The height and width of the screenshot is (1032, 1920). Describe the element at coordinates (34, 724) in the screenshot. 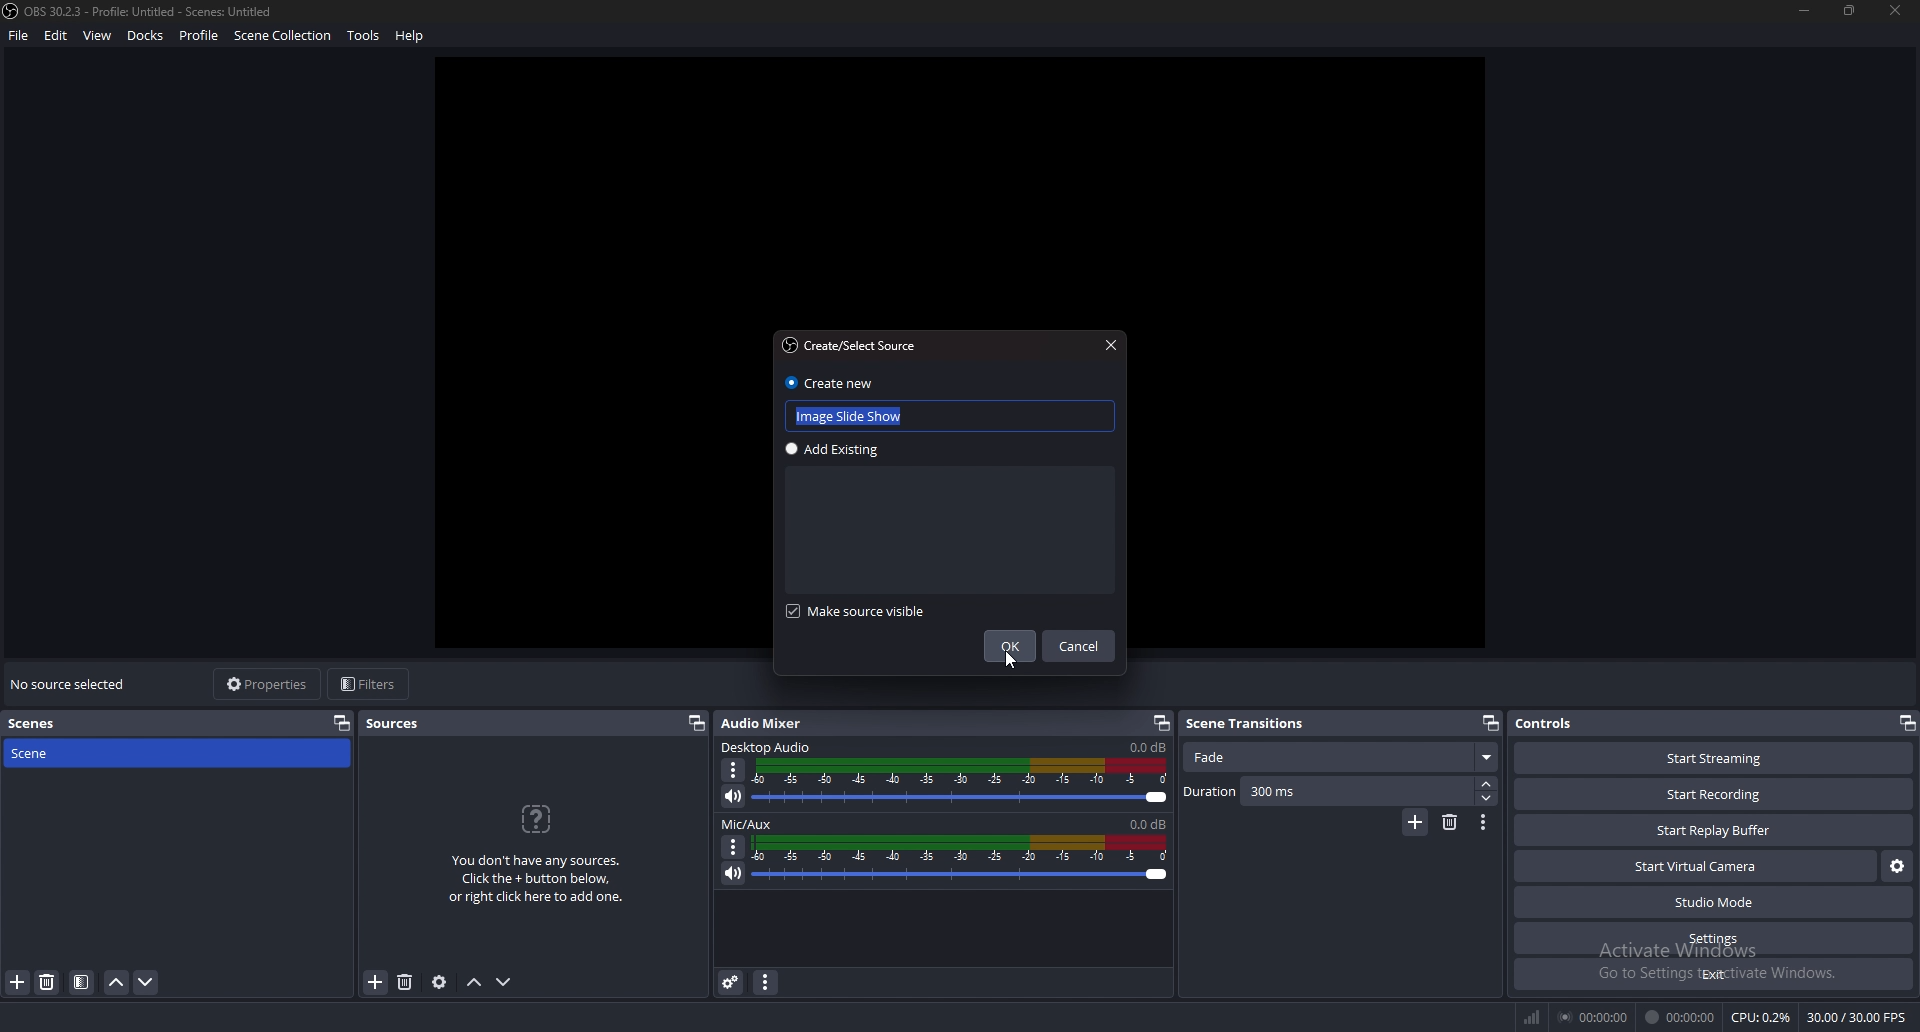

I see `scenes` at that location.